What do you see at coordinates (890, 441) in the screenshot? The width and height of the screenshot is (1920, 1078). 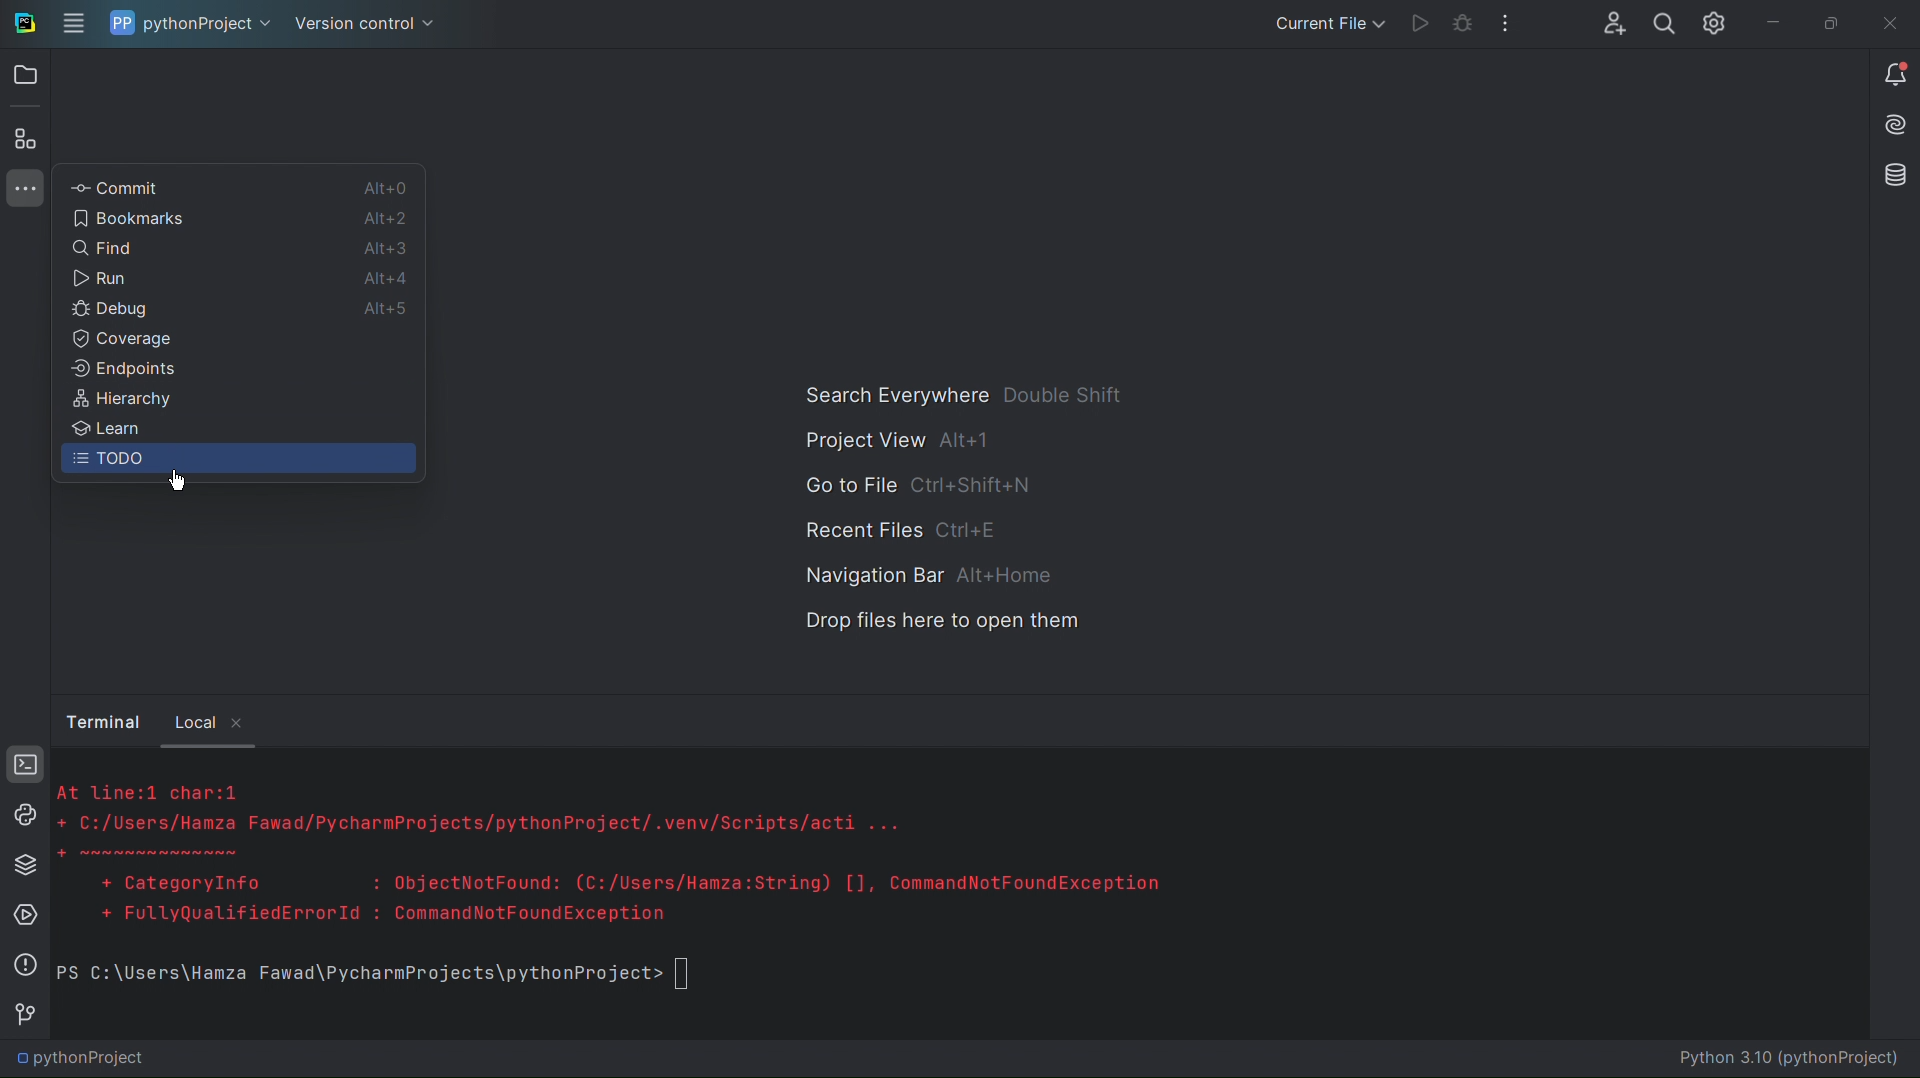 I see `Project View alt + 1` at bounding box center [890, 441].